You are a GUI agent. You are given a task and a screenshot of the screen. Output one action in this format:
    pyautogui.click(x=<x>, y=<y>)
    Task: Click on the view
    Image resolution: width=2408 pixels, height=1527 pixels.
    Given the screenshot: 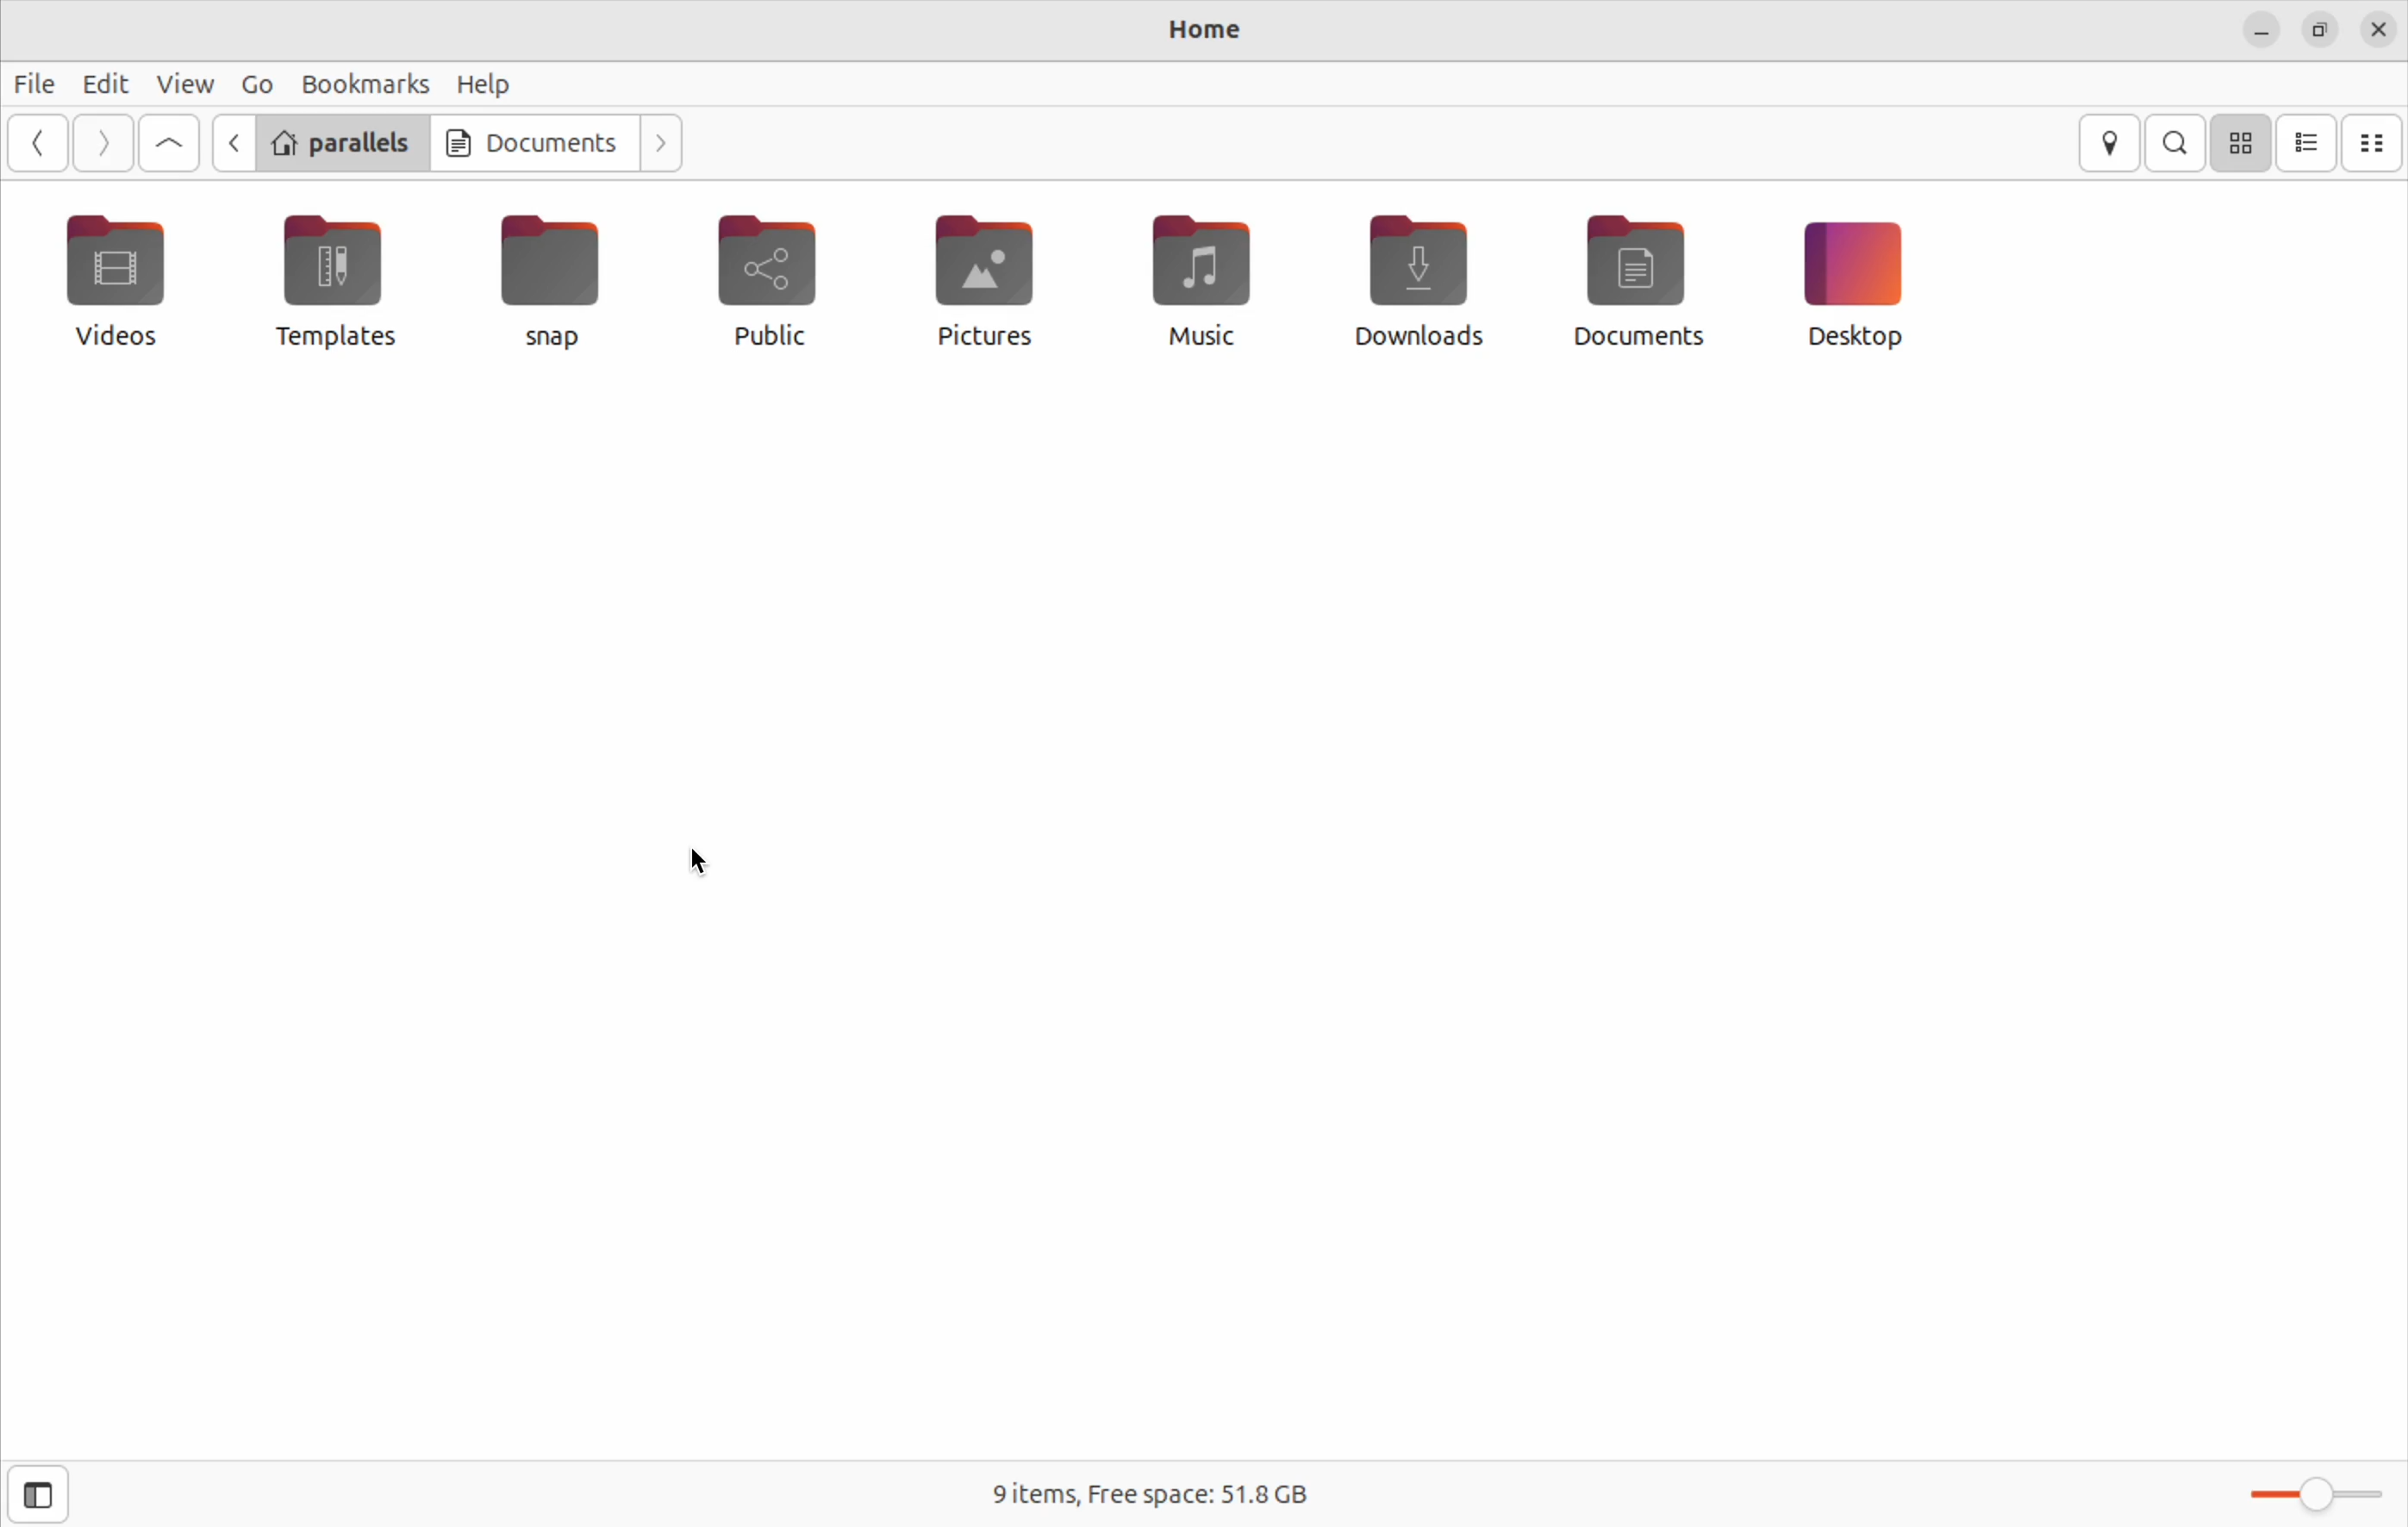 What is the action you would take?
    pyautogui.click(x=180, y=85)
    